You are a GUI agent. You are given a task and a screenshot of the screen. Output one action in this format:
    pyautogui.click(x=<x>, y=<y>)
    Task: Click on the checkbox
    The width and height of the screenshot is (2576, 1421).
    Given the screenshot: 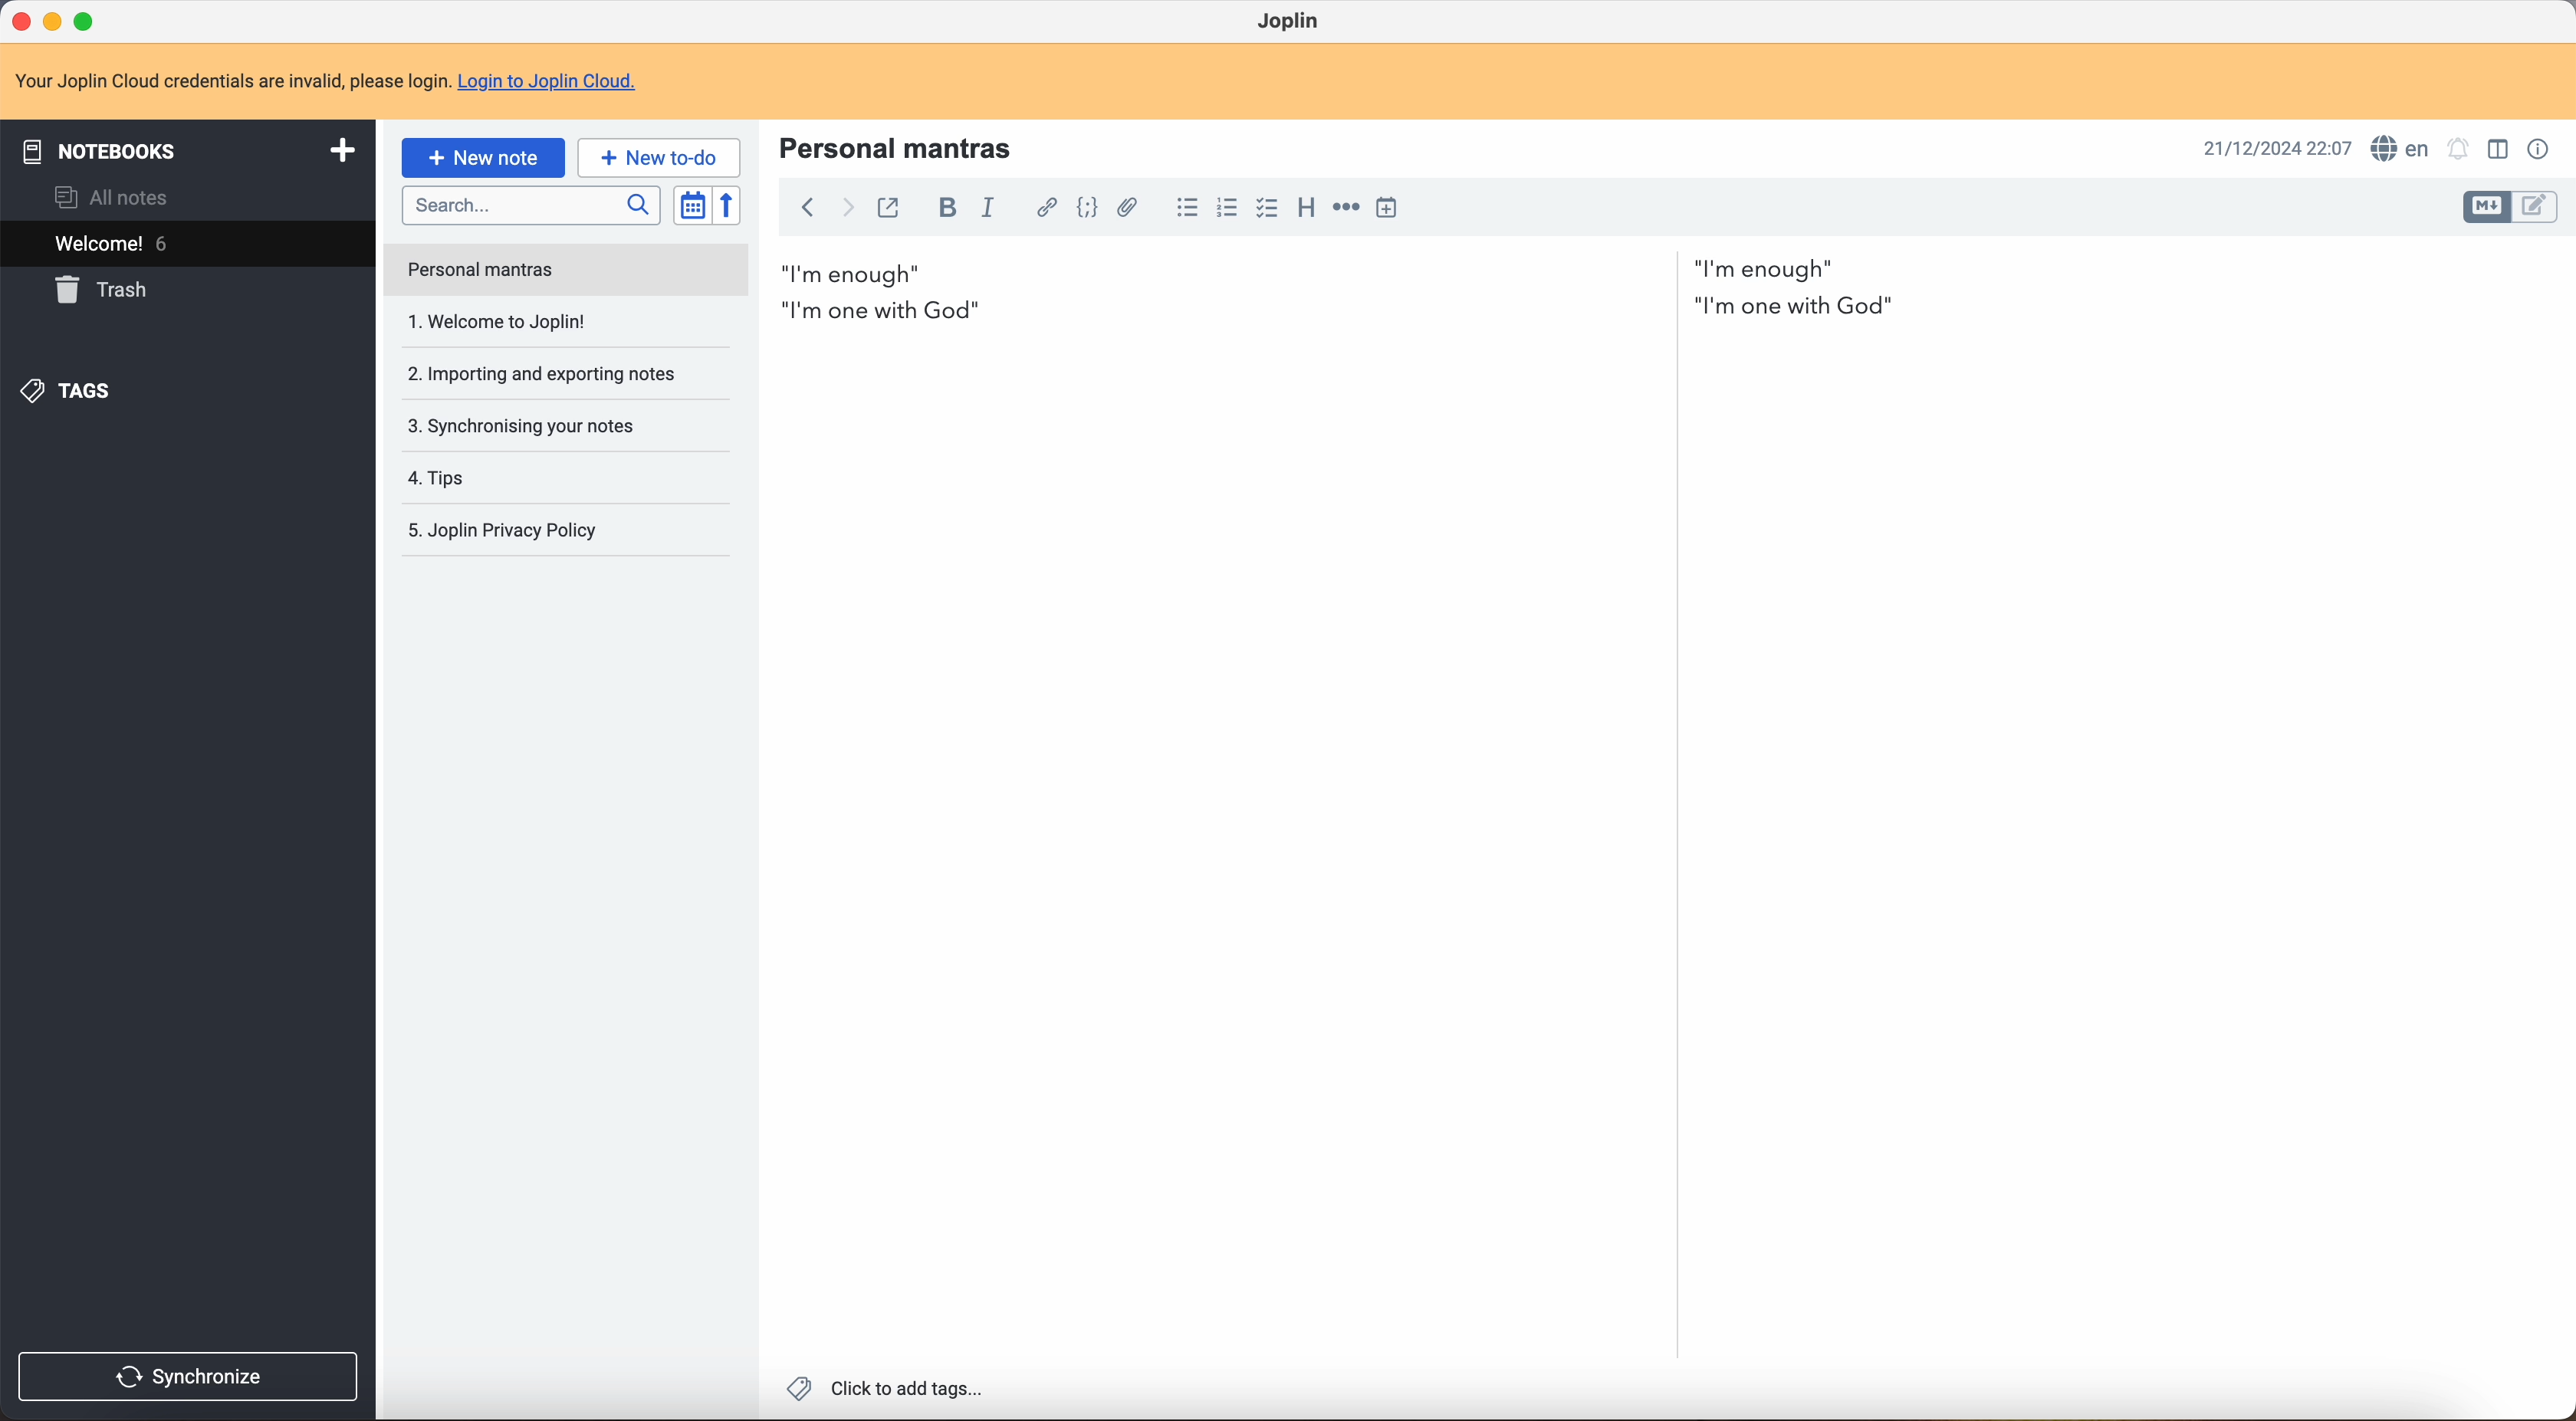 What is the action you would take?
    pyautogui.click(x=1267, y=209)
    